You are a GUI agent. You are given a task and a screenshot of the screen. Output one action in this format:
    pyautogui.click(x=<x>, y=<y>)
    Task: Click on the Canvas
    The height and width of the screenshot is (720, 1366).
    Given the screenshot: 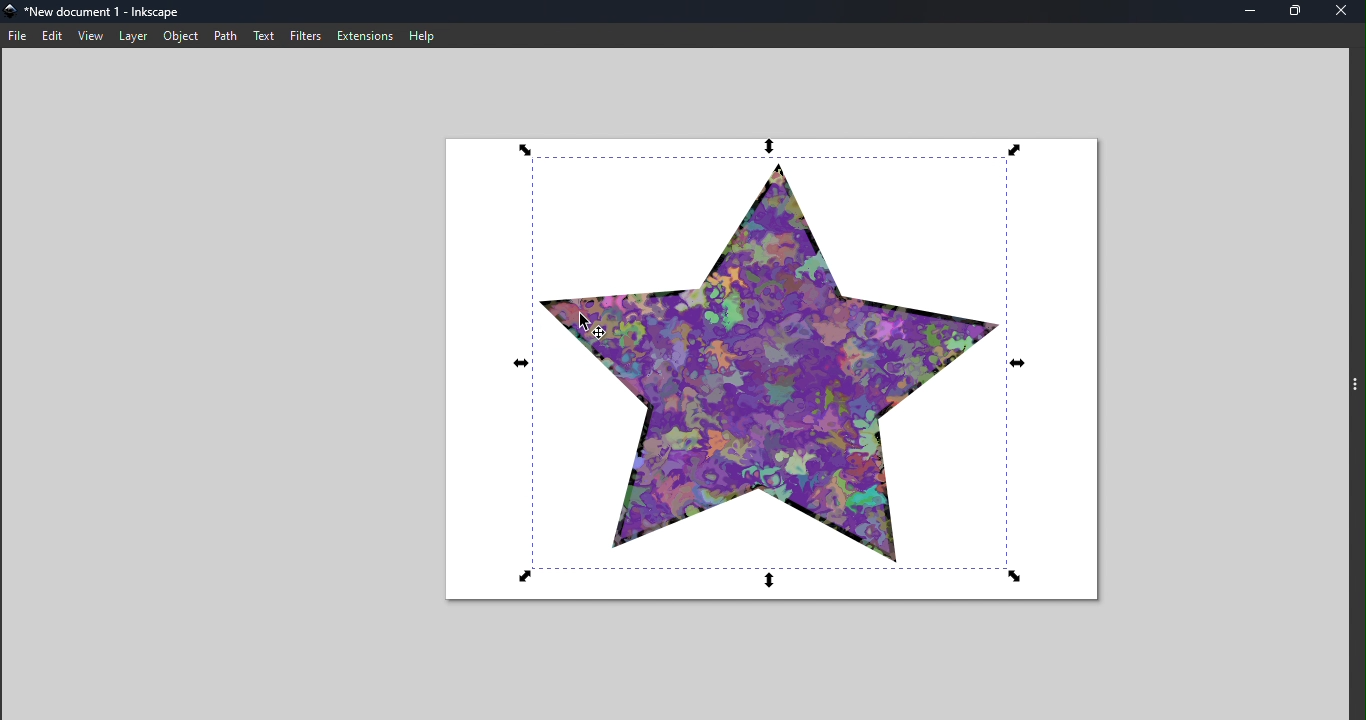 What is the action you would take?
    pyautogui.click(x=787, y=372)
    